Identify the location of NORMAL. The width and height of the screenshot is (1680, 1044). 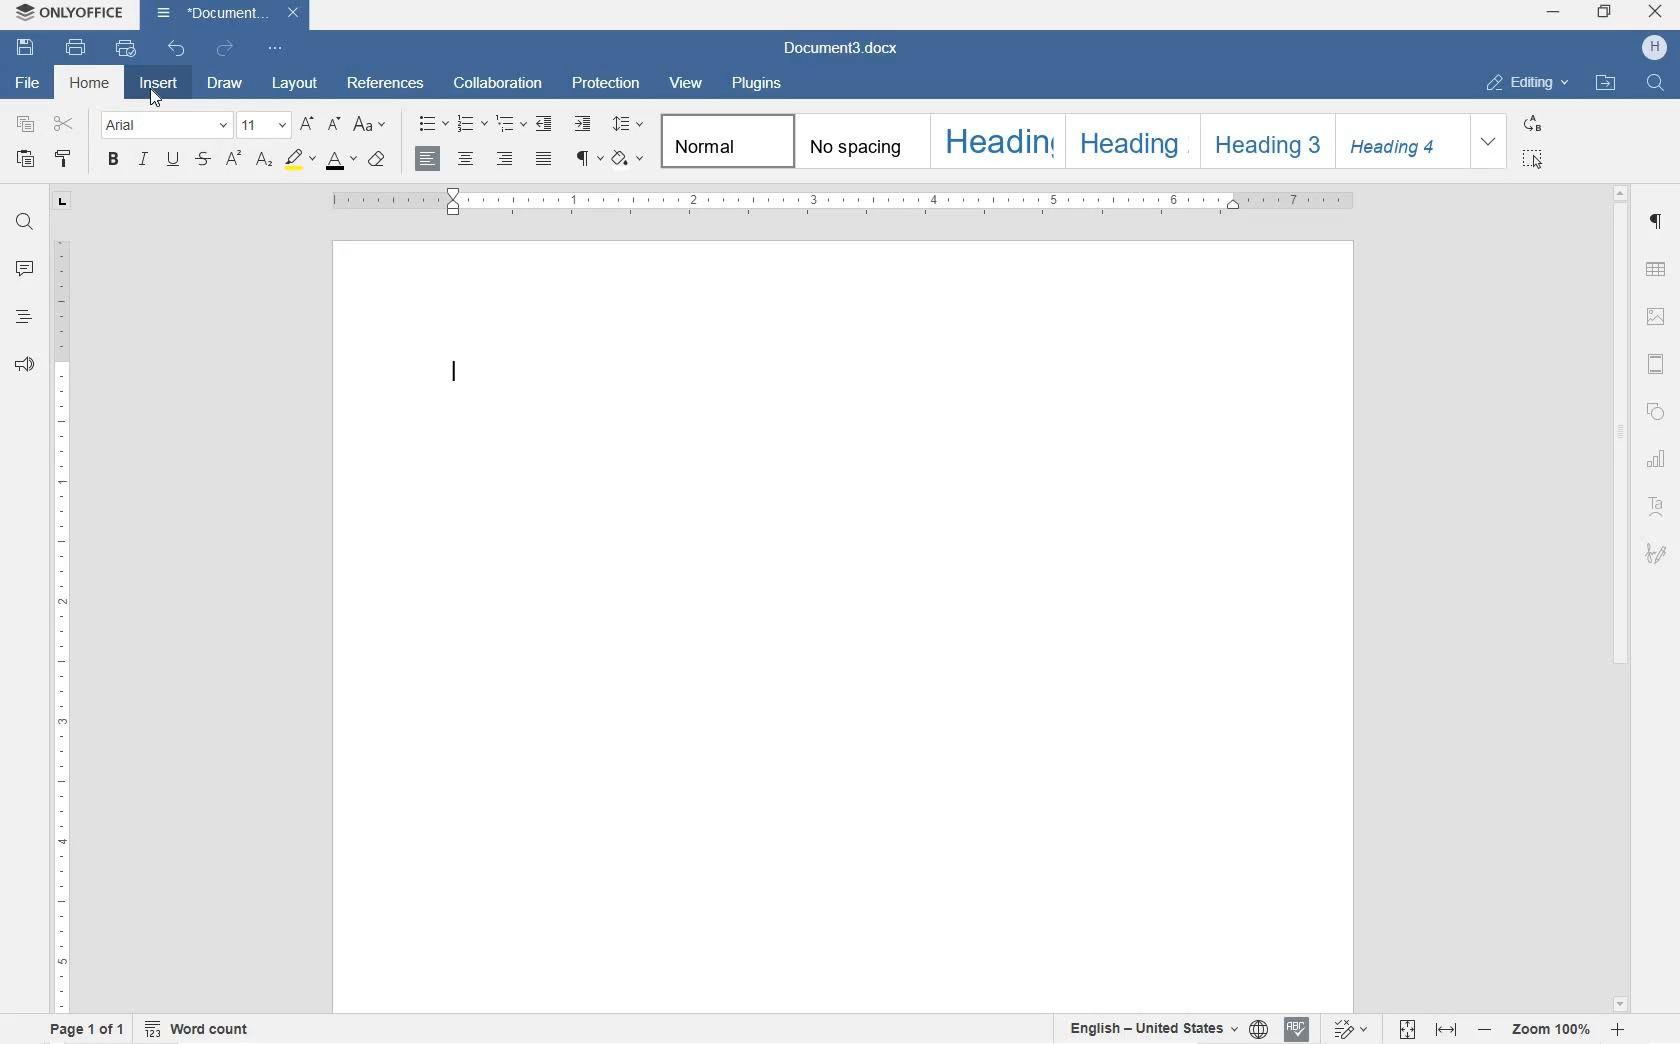
(725, 141).